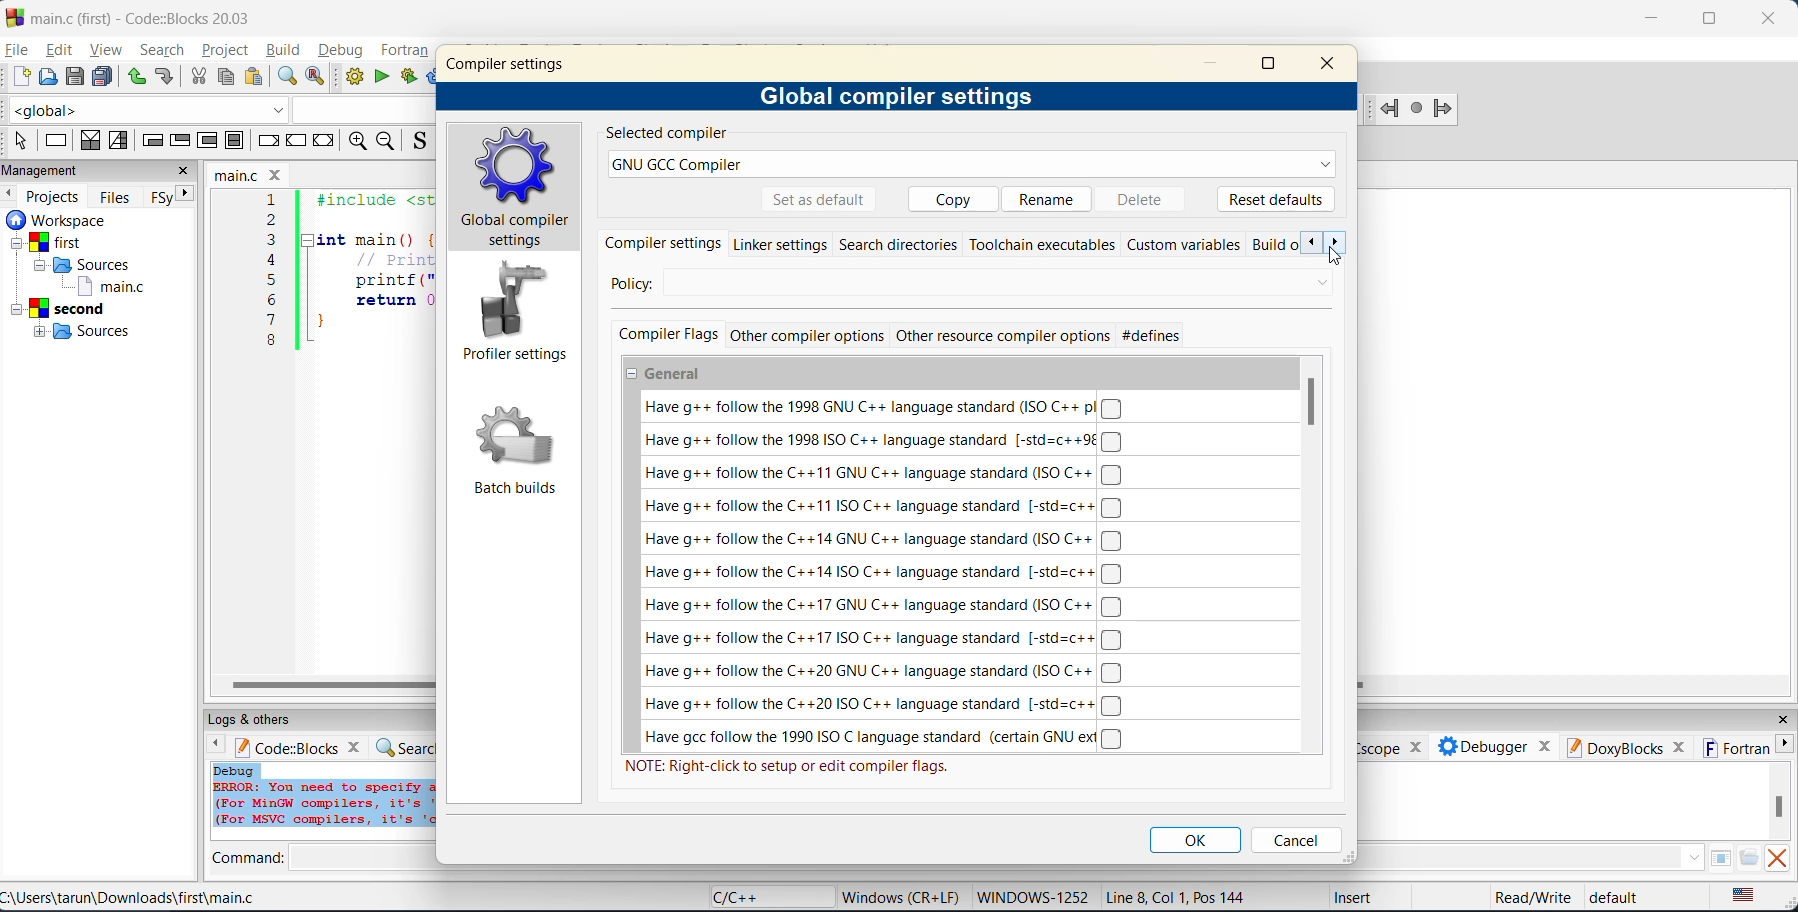 The height and width of the screenshot is (912, 1798). What do you see at coordinates (56, 50) in the screenshot?
I see `edit` at bounding box center [56, 50].